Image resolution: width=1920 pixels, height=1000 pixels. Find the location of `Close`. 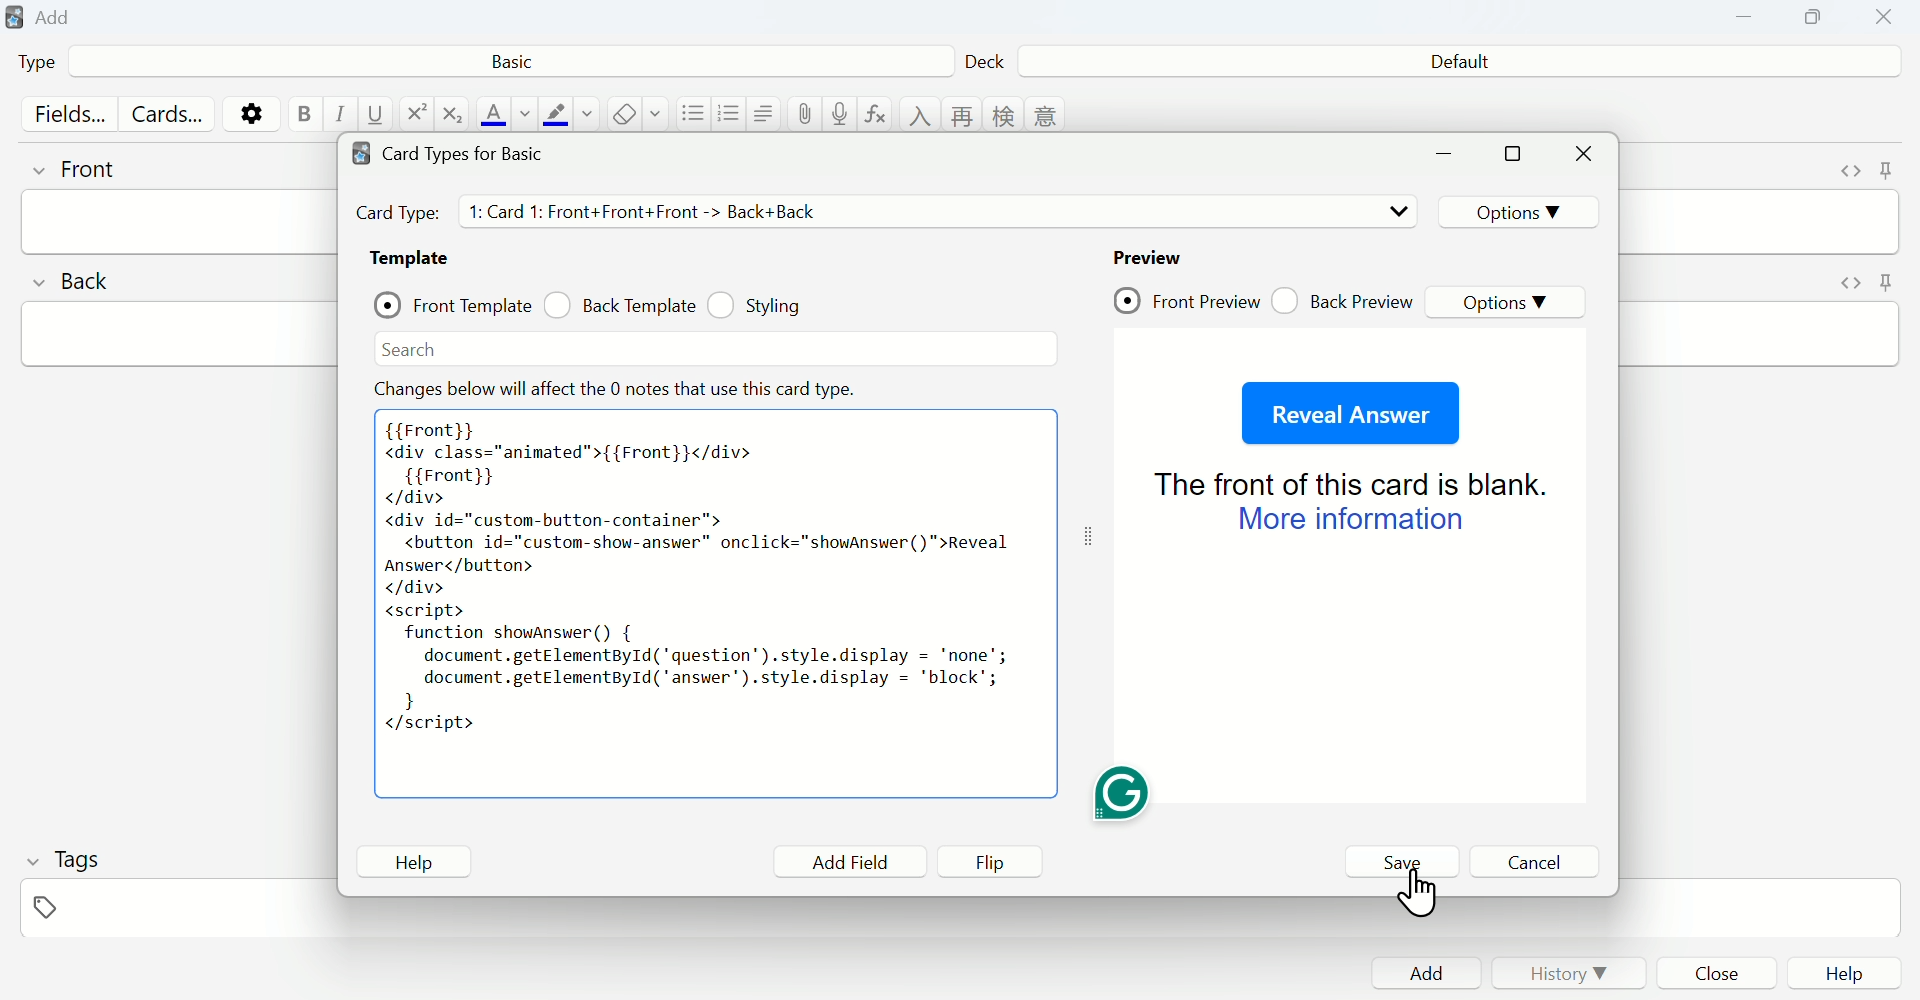

Close is located at coordinates (1887, 27).